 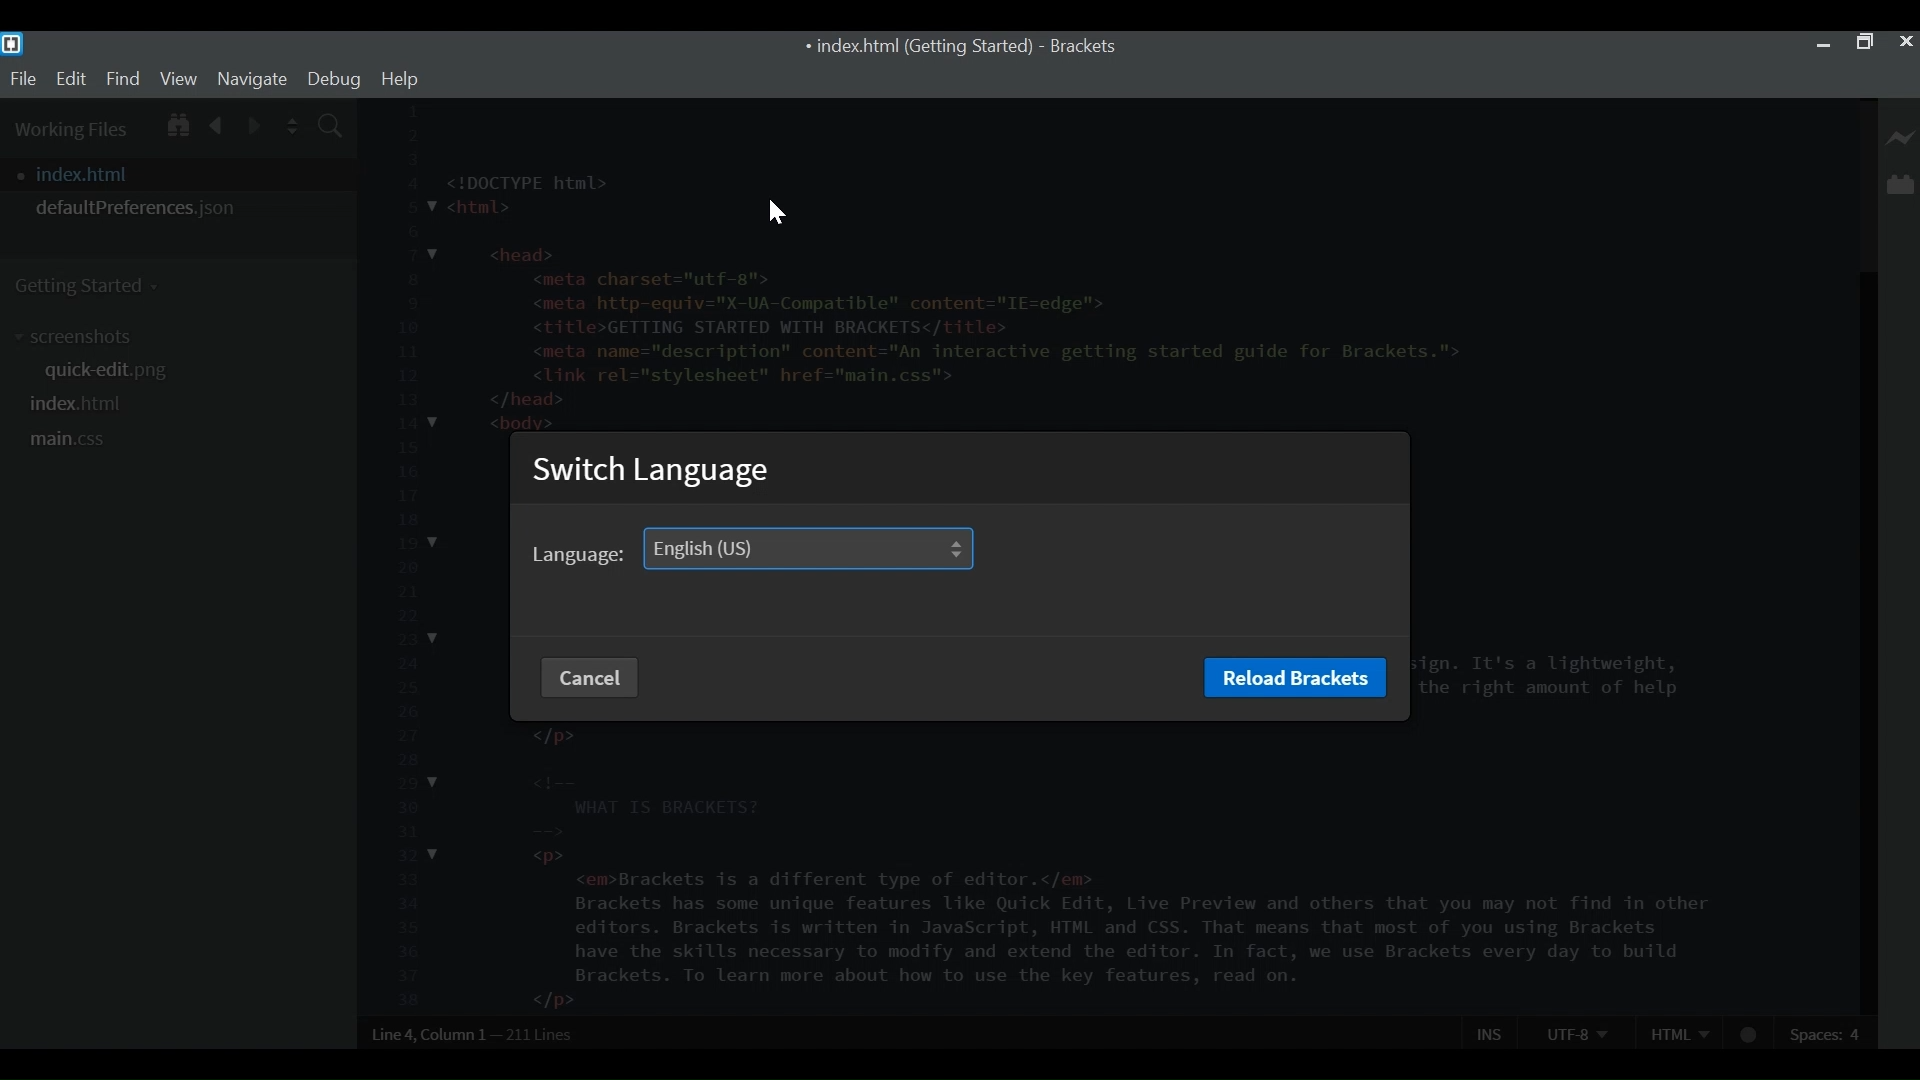 What do you see at coordinates (179, 78) in the screenshot?
I see `View` at bounding box center [179, 78].